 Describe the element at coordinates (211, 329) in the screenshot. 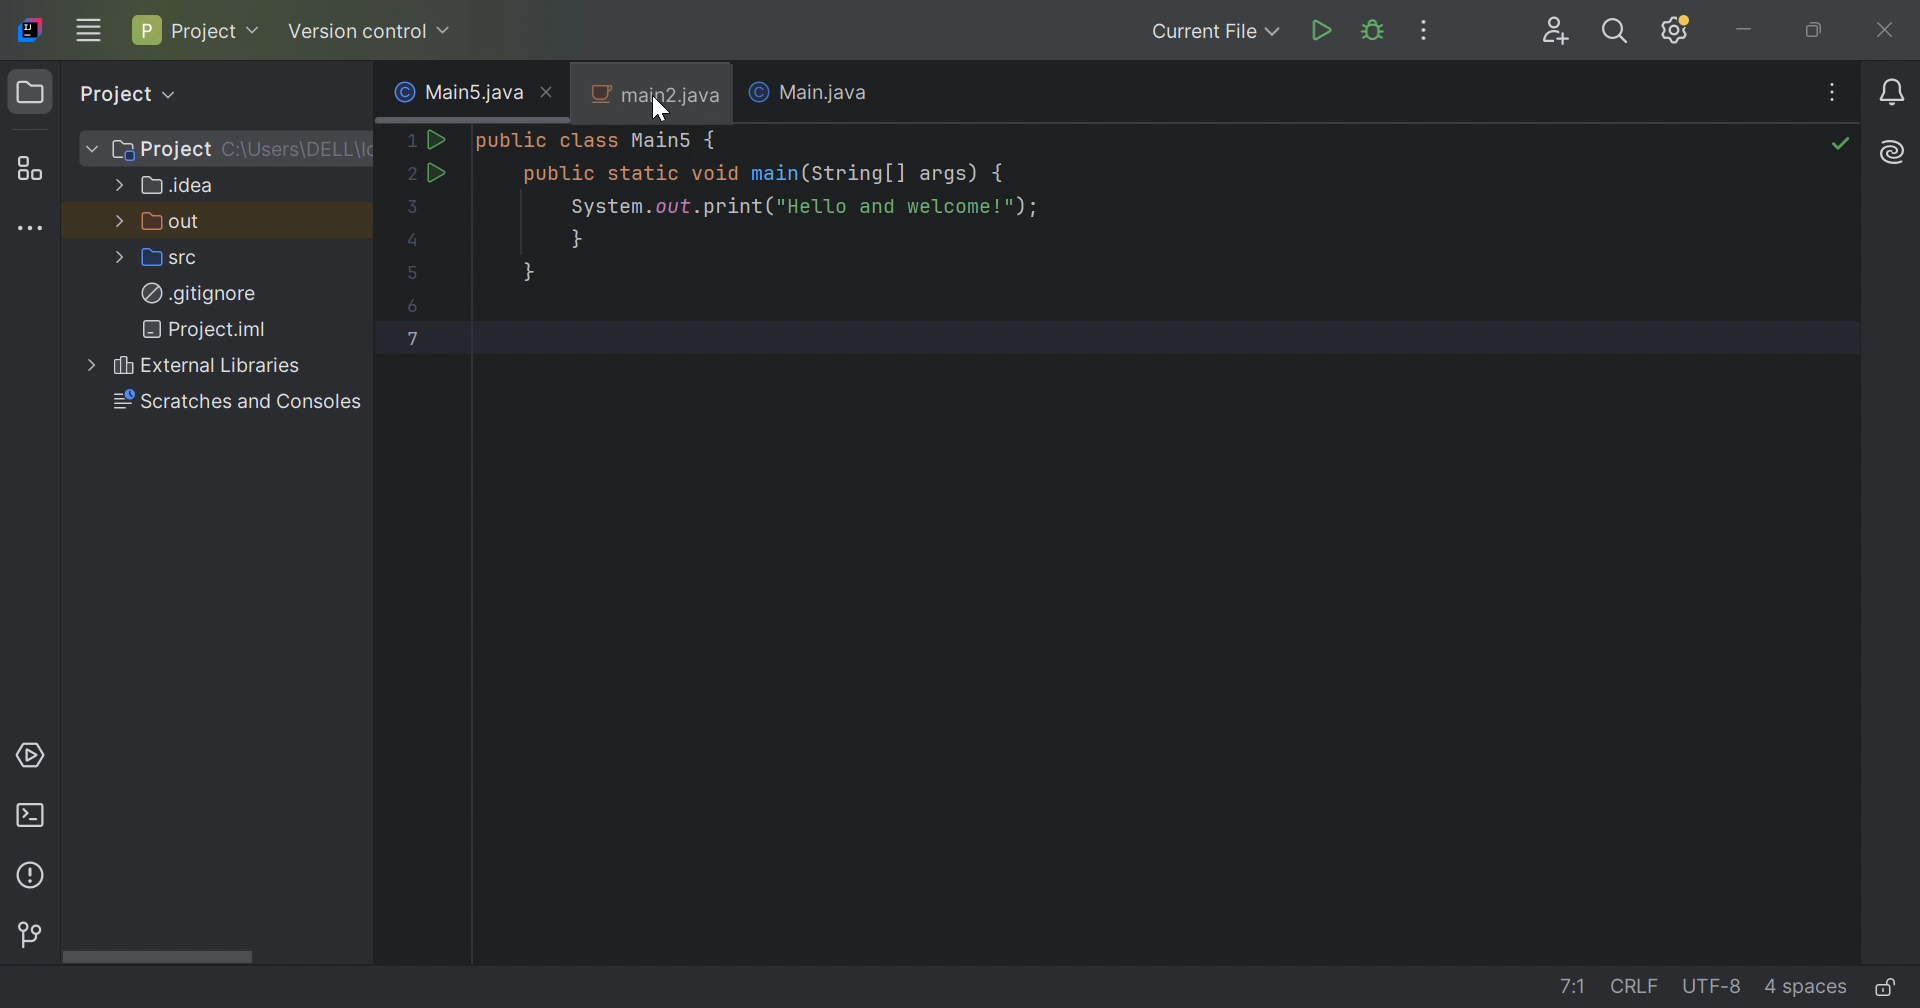

I see `Project.iml` at that location.